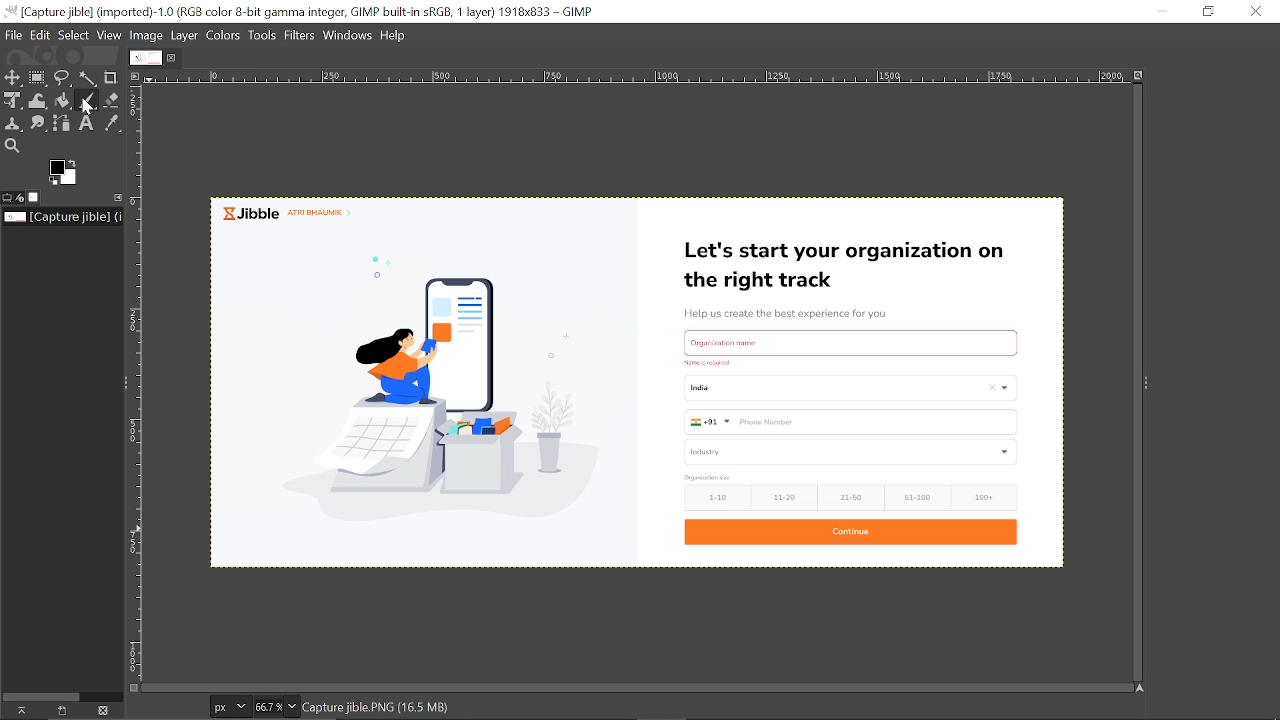  I want to click on Minimize, so click(1162, 10).